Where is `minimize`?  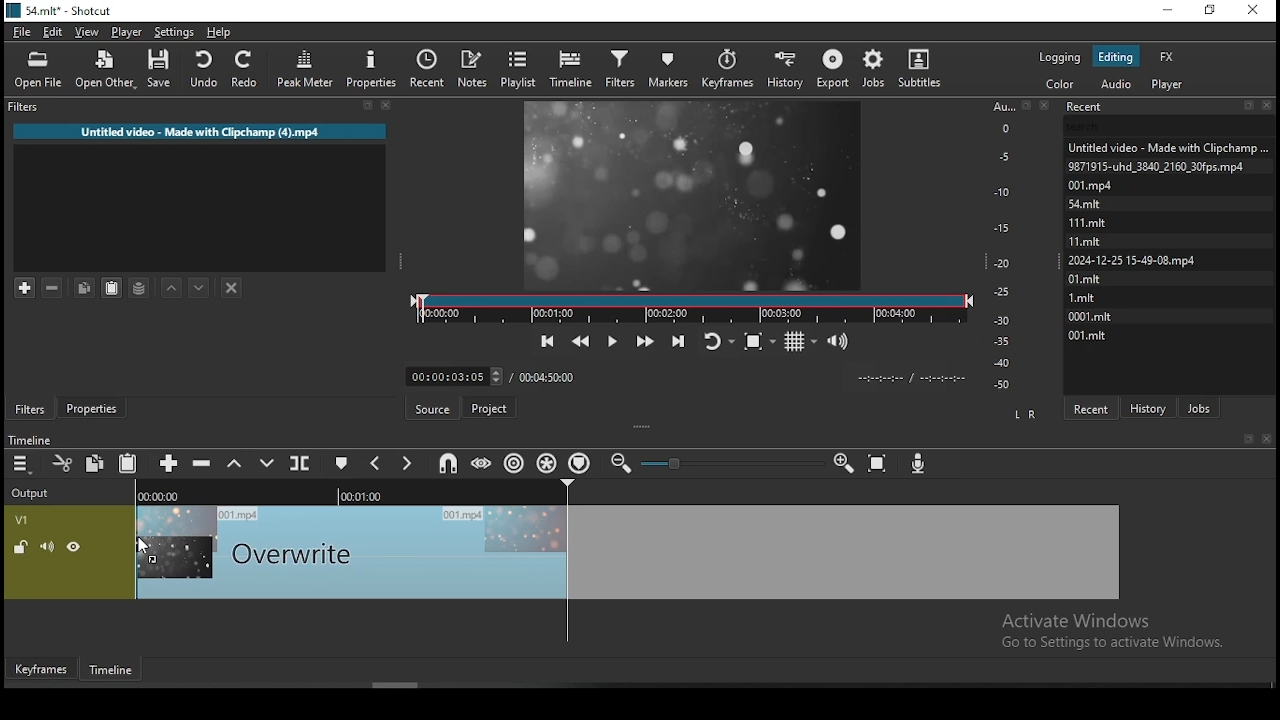
minimize is located at coordinates (1167, 12).